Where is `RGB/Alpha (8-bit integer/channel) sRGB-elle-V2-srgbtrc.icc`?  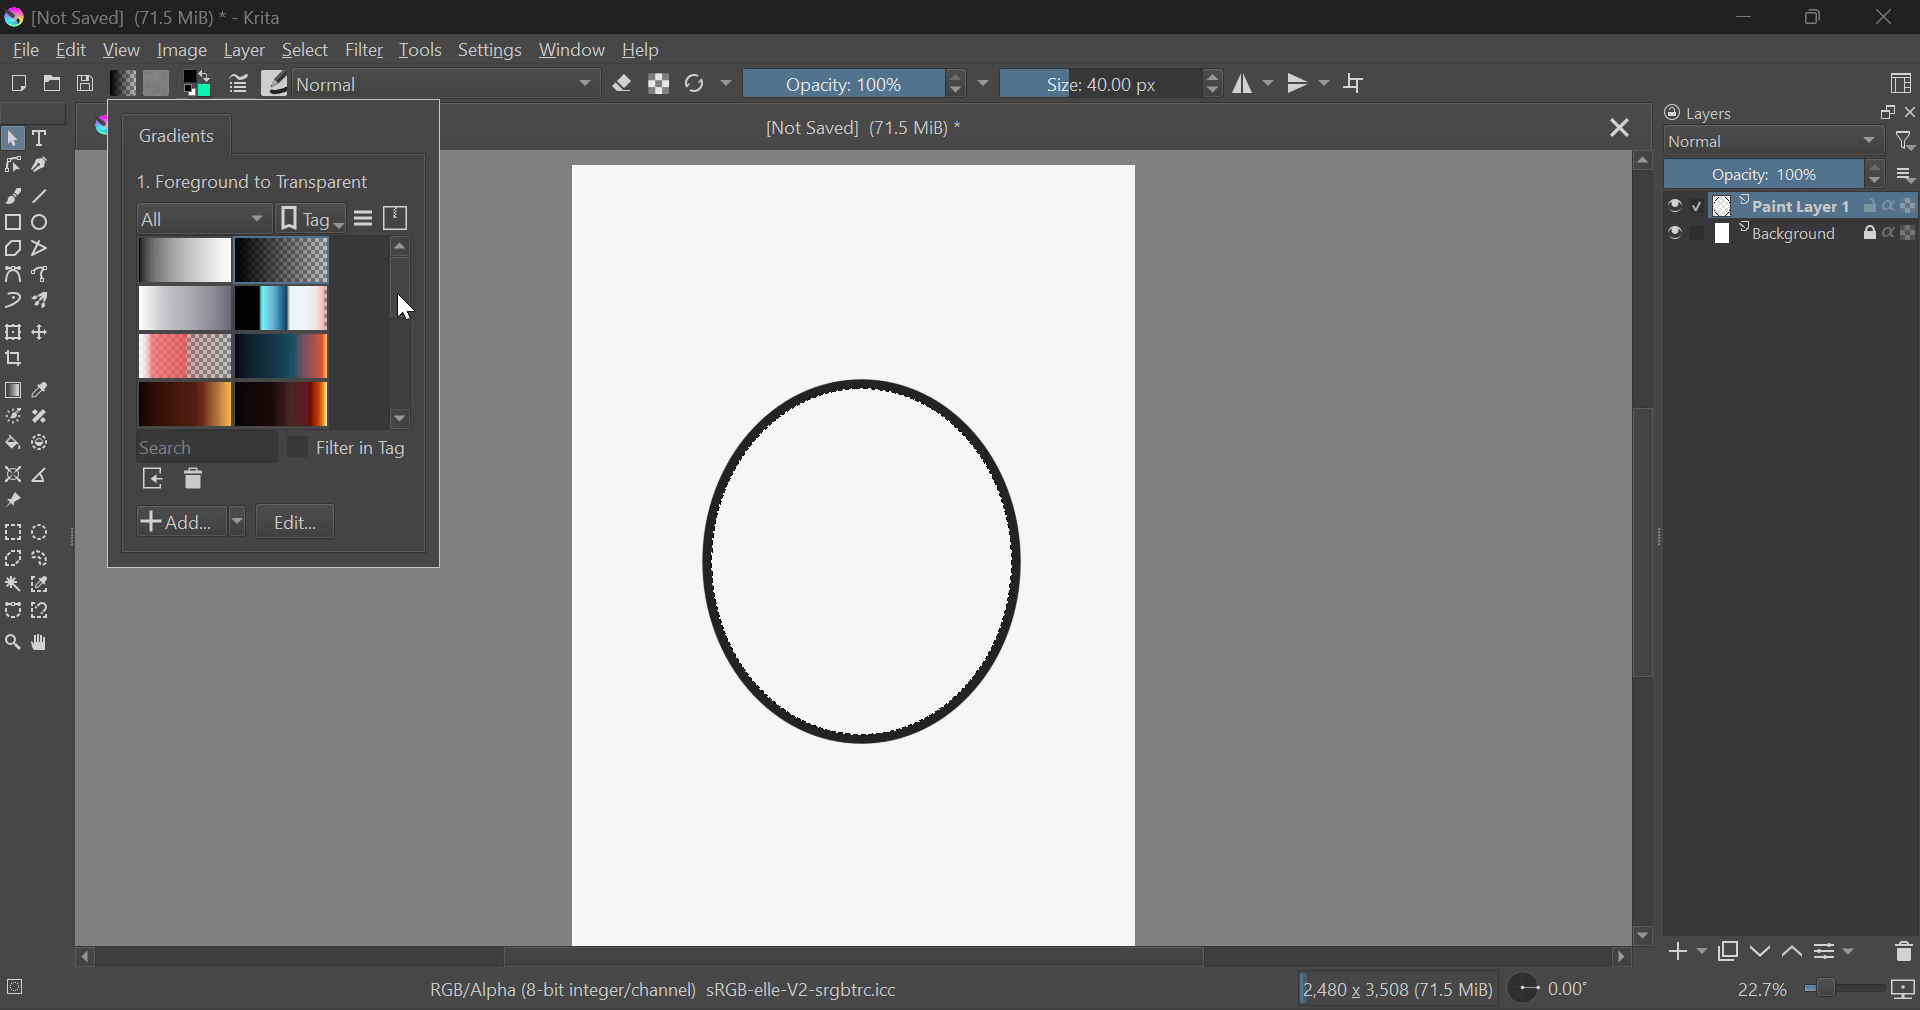 RGB/Alpha (8-bit integer/channel) sRGB-elle-V2-srgbtrc.icc is located at coordinates (668, 990).